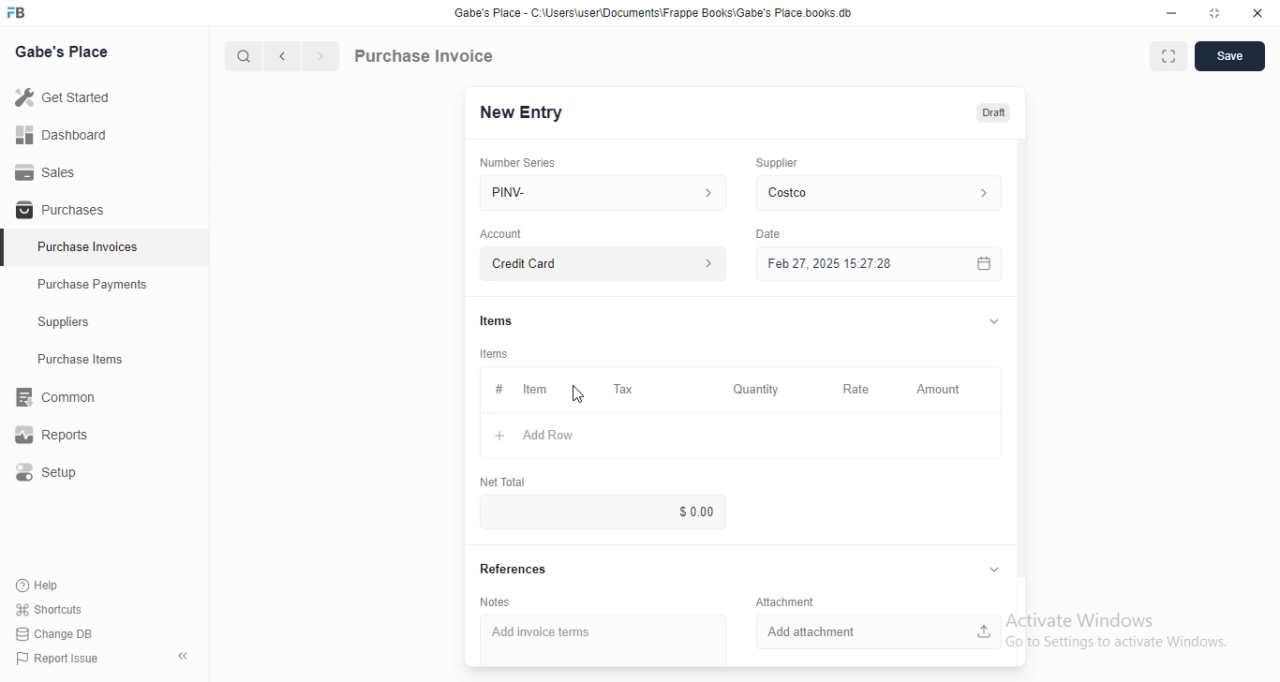 This screenshot has height=682, width=1280. What do you see at coordinates (536, 390) in the screenshot?
I see `# Item` at bounding box center [536, 390].